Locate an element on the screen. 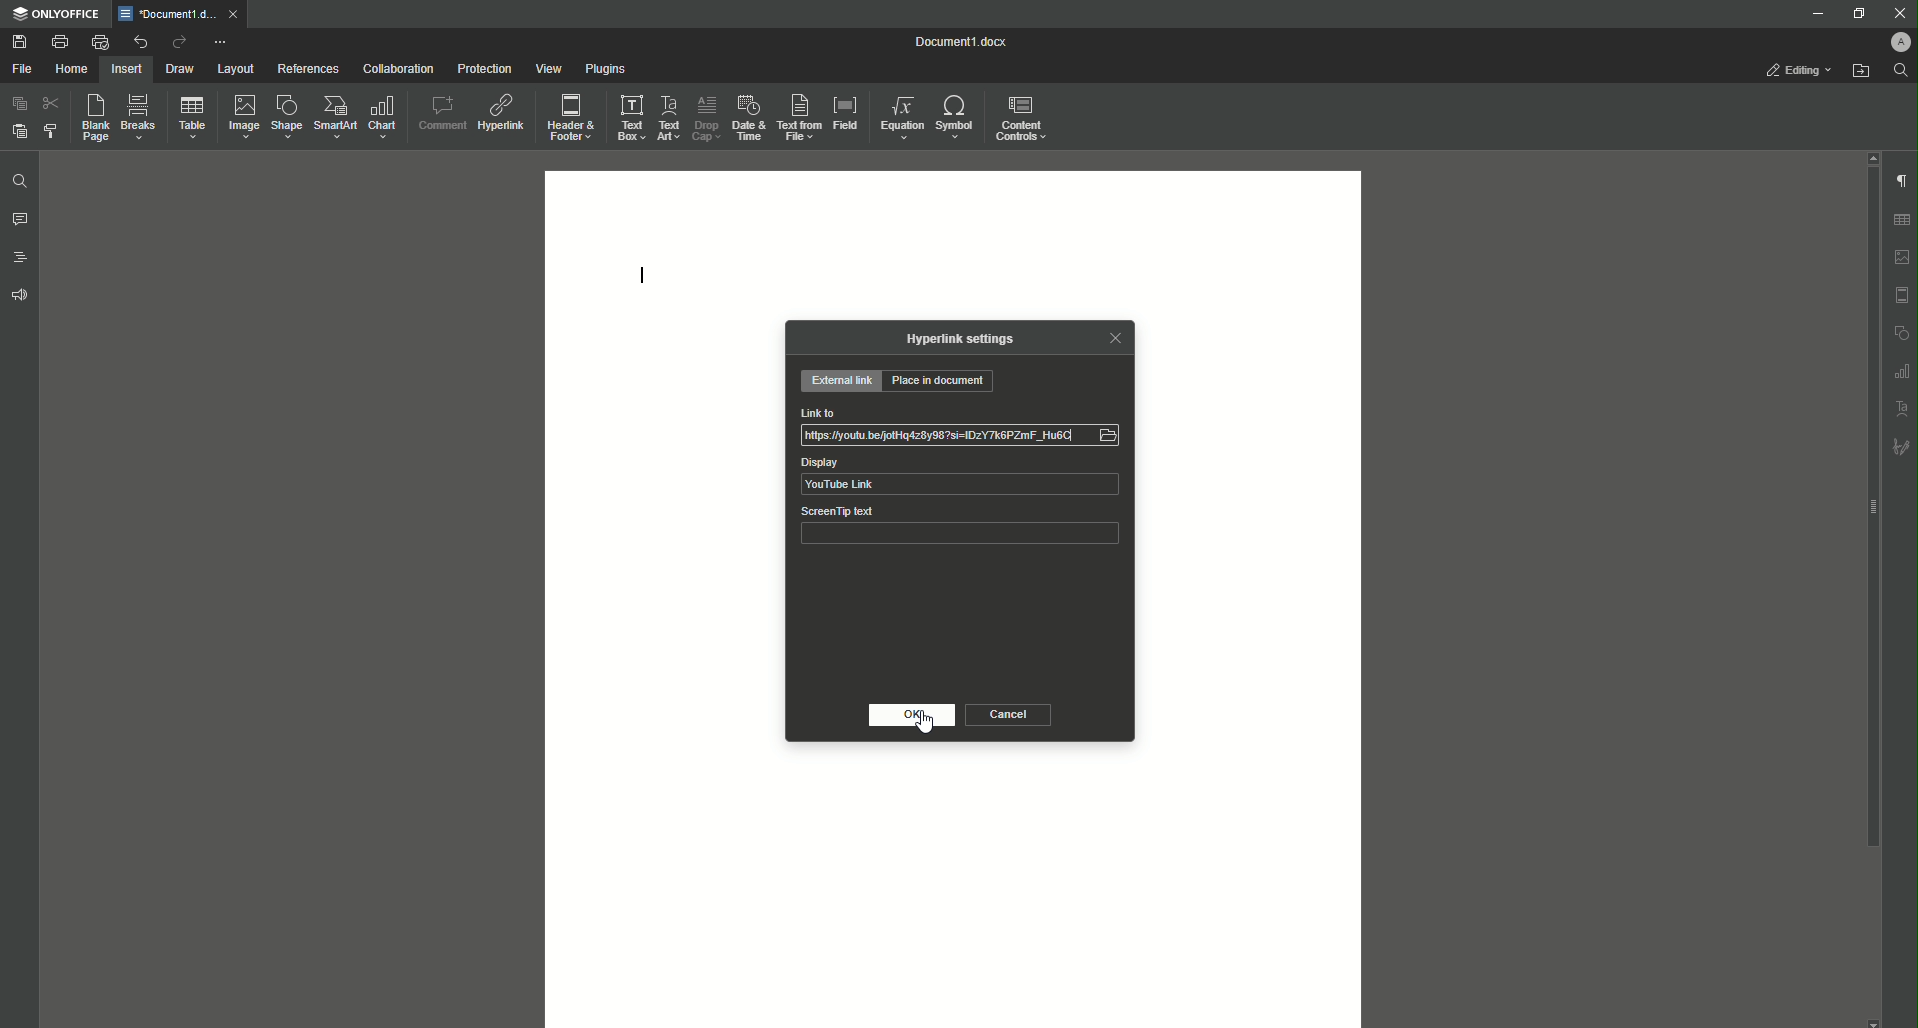 This screenshot has width=1918, height=1028. Editing is located at coordinates (1792, 69).